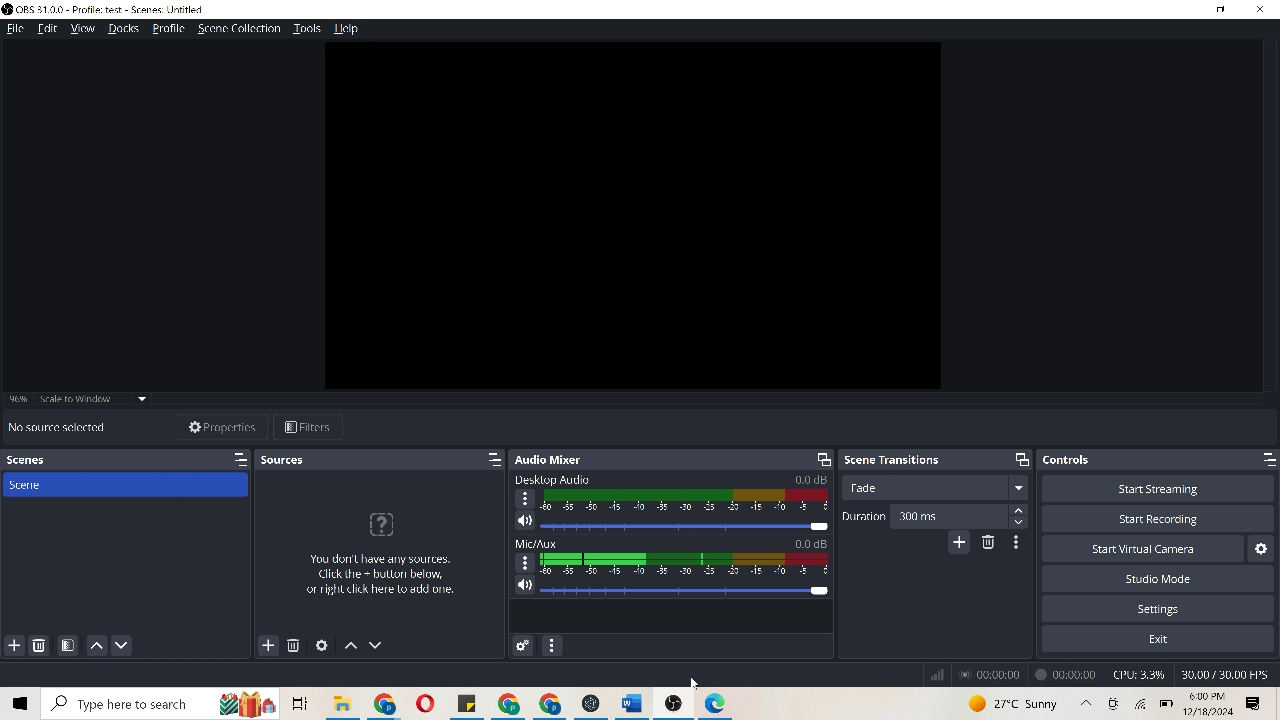 The width and height of the screenshot is (1280, 720). I want to click on open source properties, so click(318, 644).